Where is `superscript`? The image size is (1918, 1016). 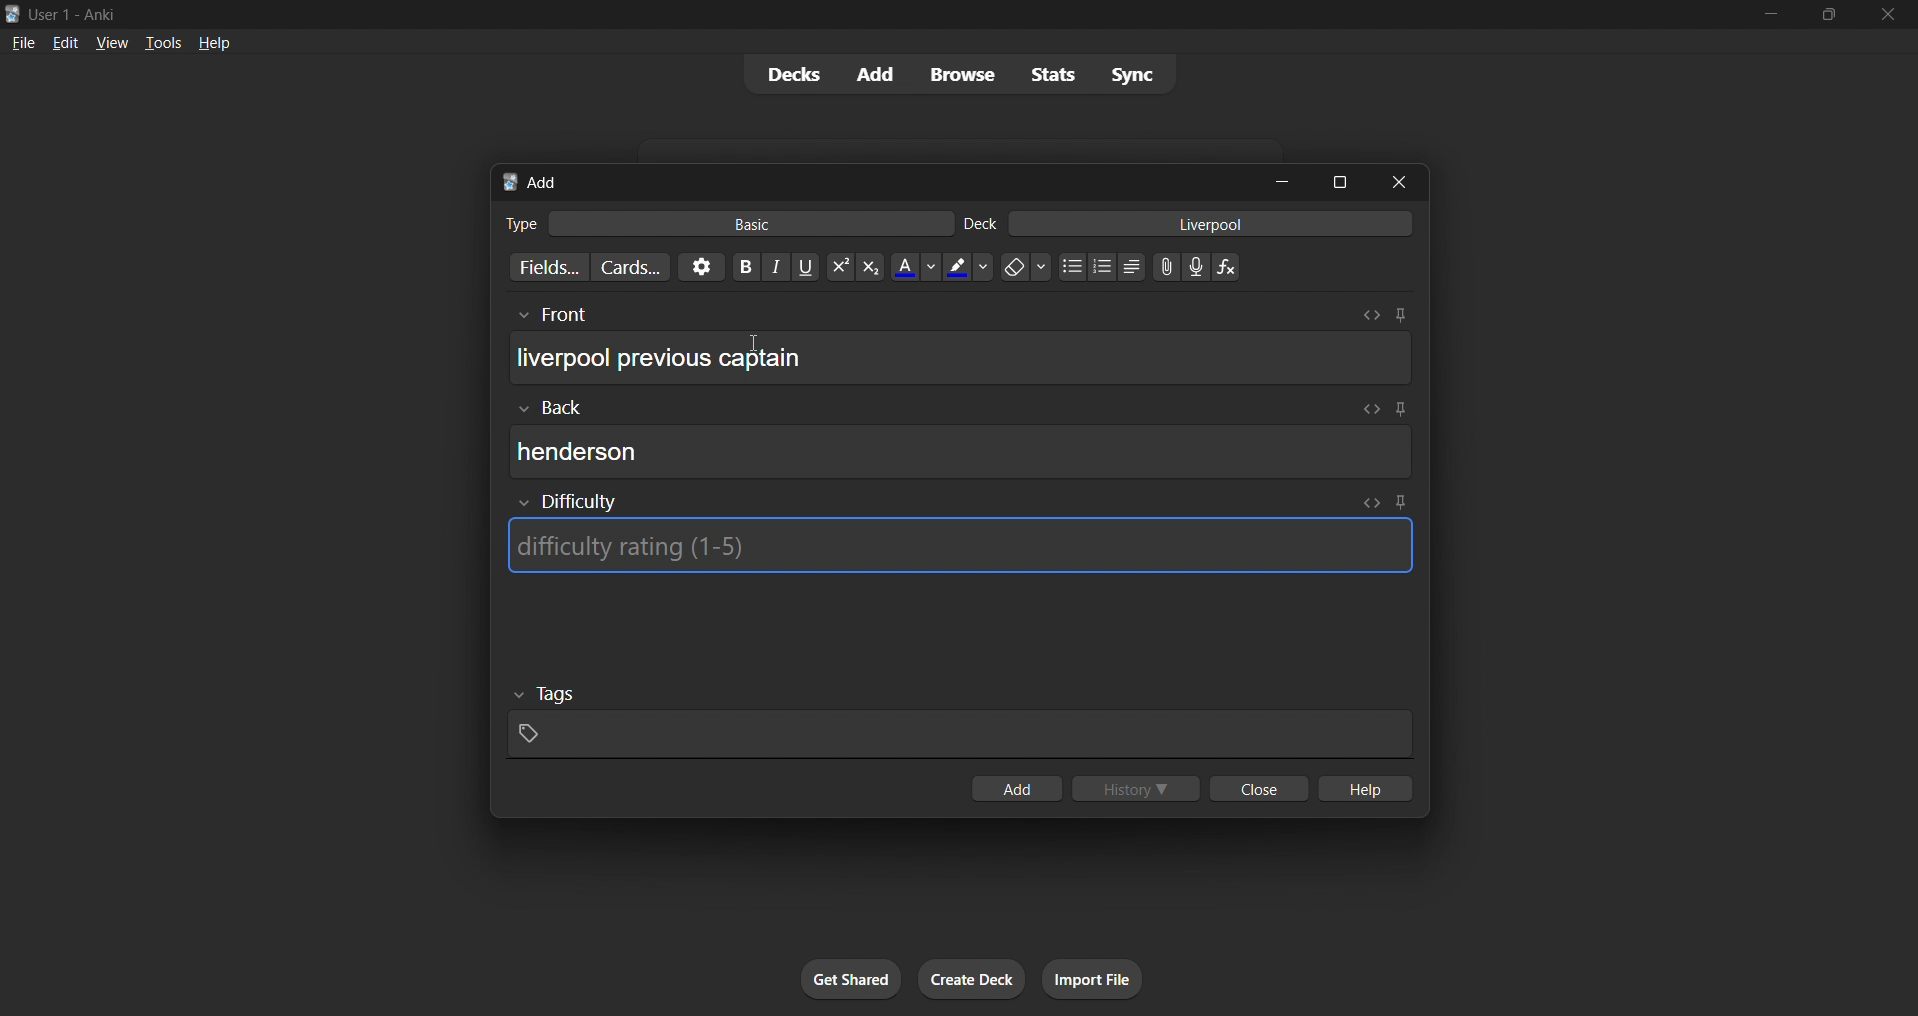 superscript is located at coordinates (838, 268).